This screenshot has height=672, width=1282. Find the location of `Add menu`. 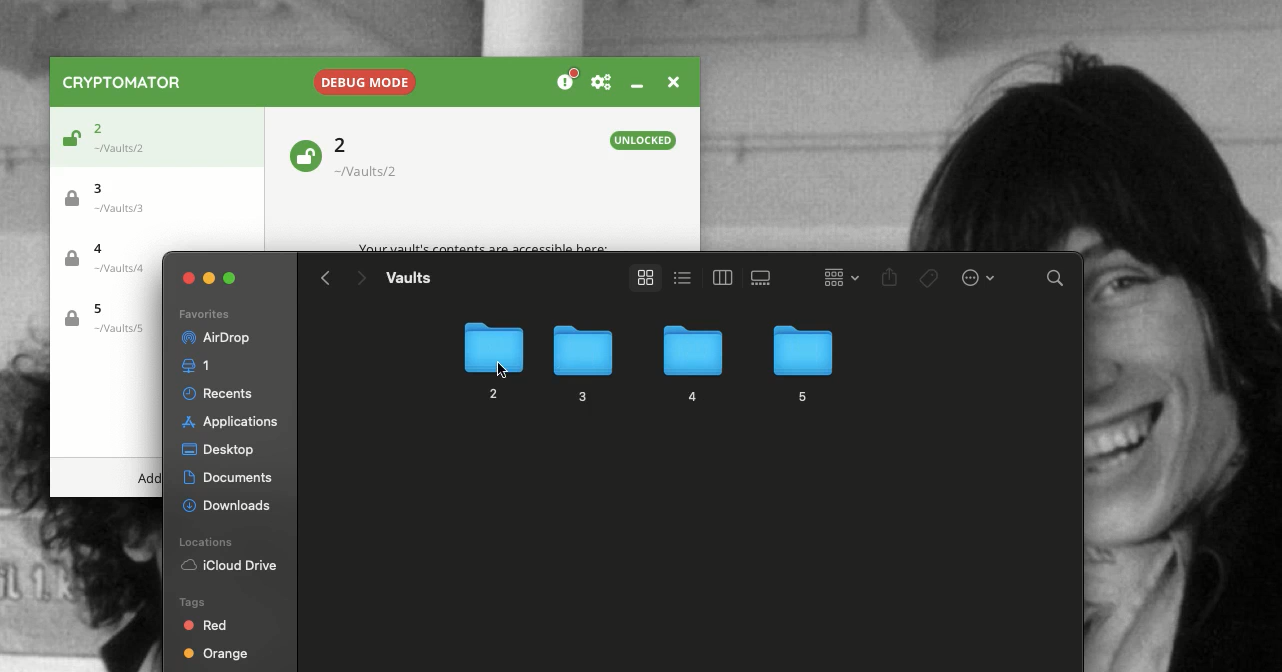

Add menu is located at coordinates (149, 479).